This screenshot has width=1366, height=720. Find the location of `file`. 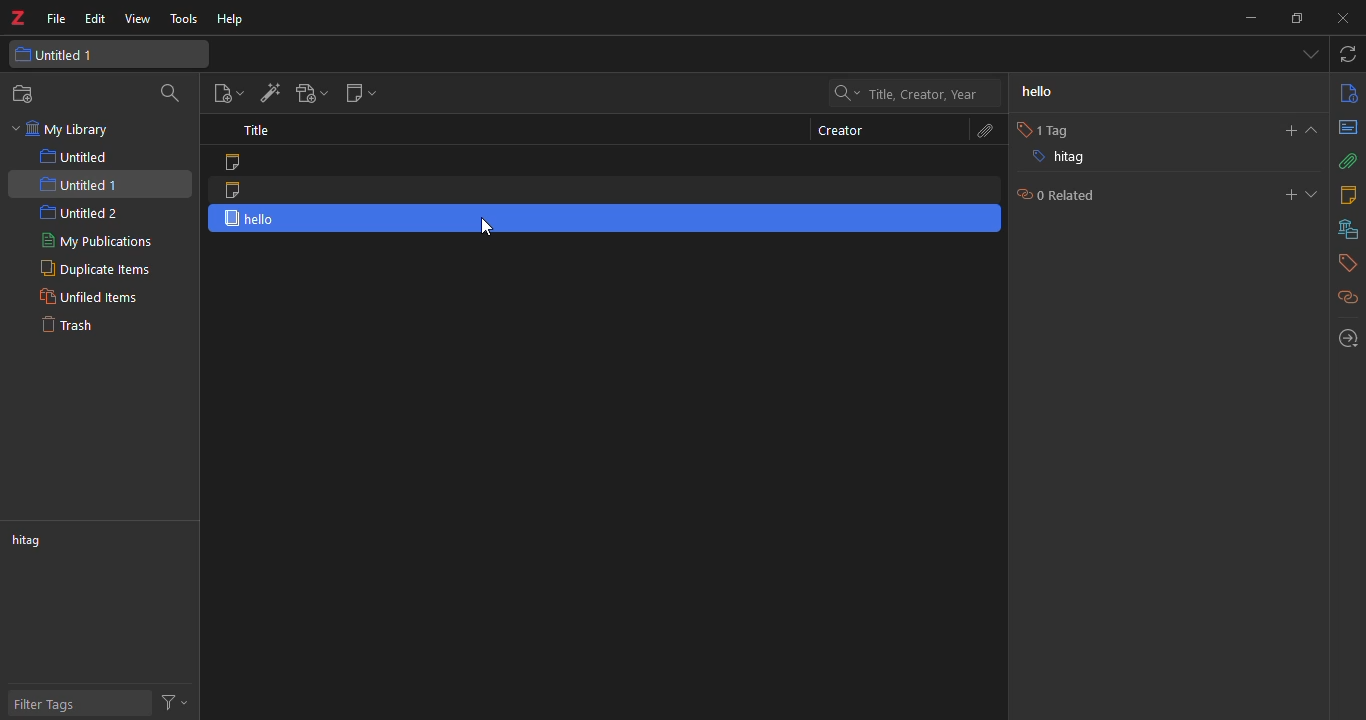

file is located at coordinates (54, 21).